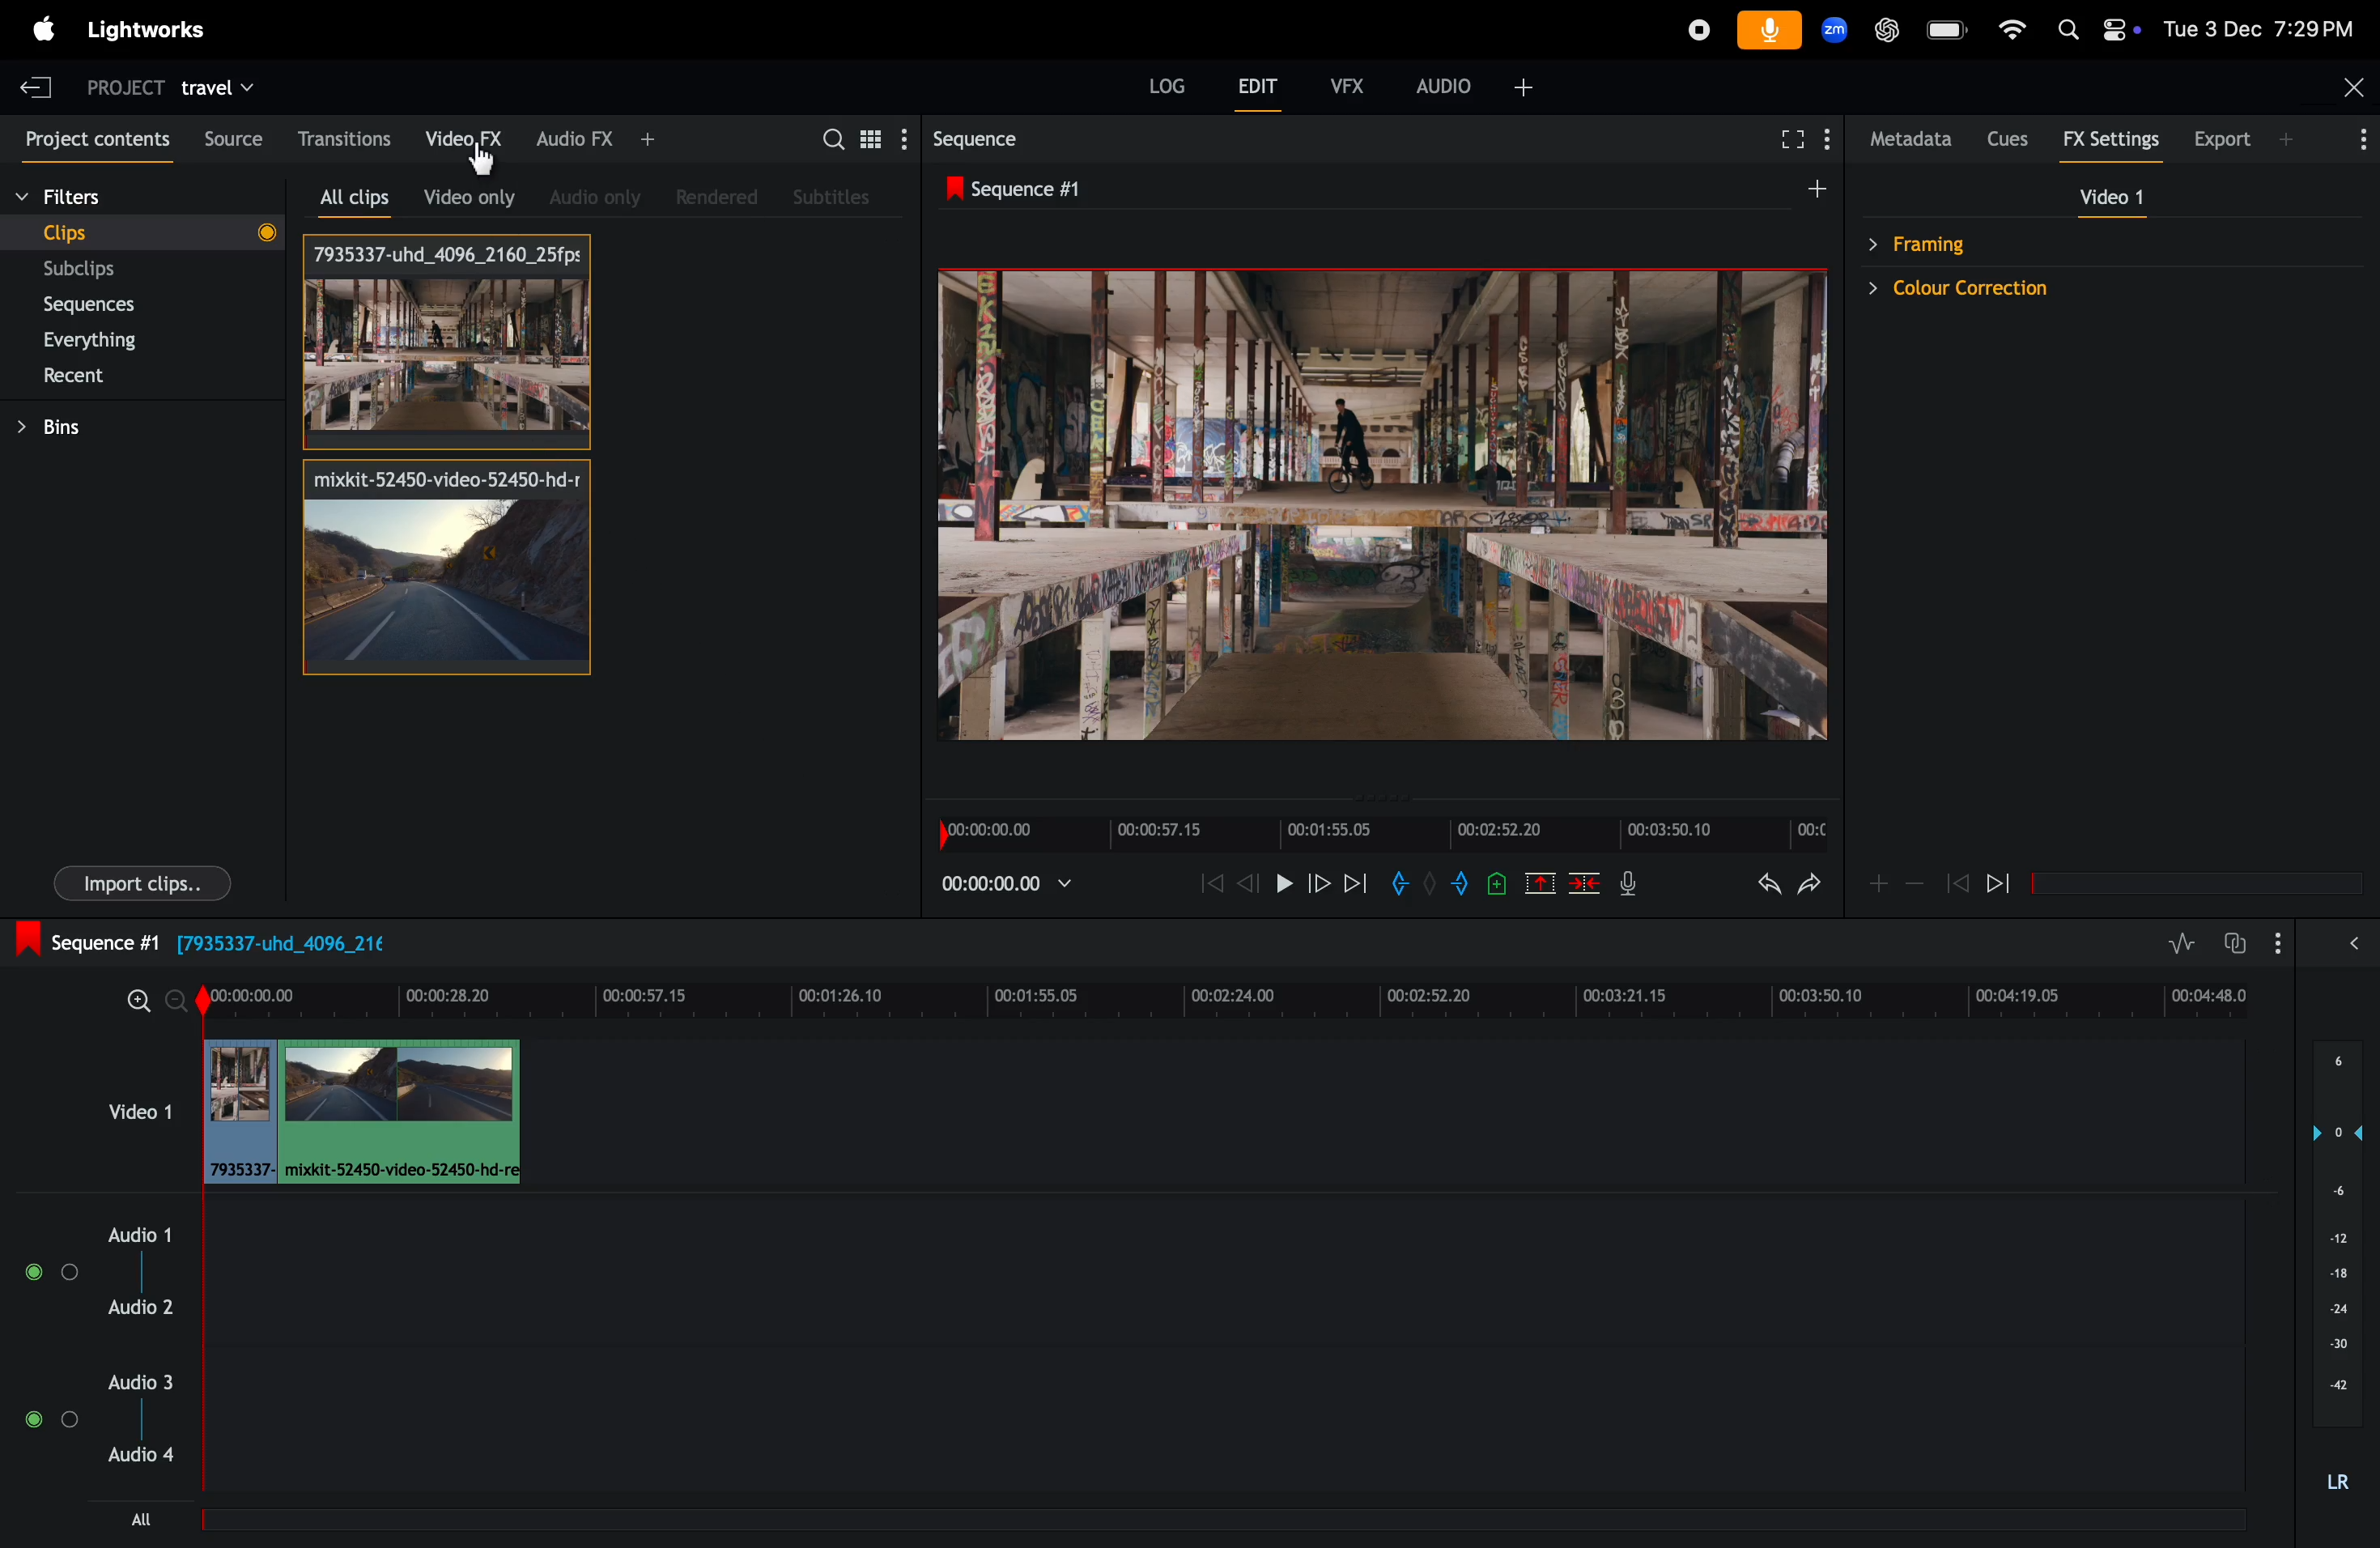 This screenshot has height=1548, width=2380. Describe the element at coordinates (136, 1109) in the screenshot. I see `video 1` at that location.